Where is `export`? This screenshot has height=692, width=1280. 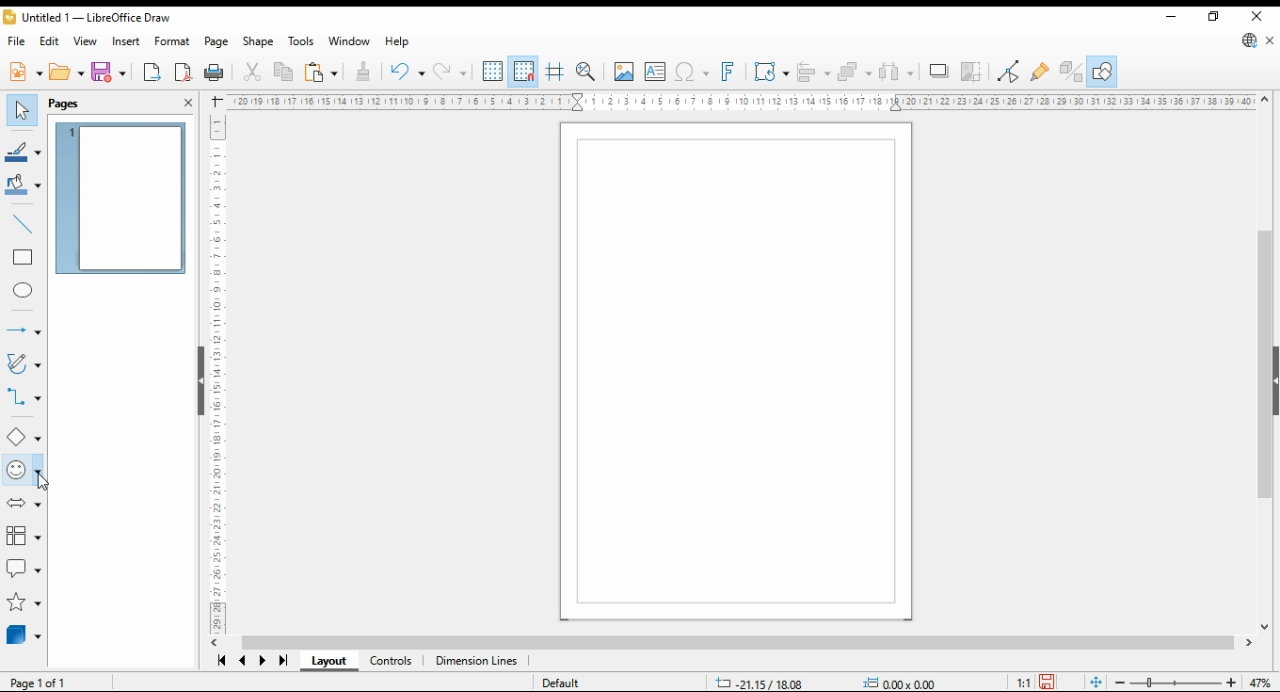
export is located at coordinates (153, 72).